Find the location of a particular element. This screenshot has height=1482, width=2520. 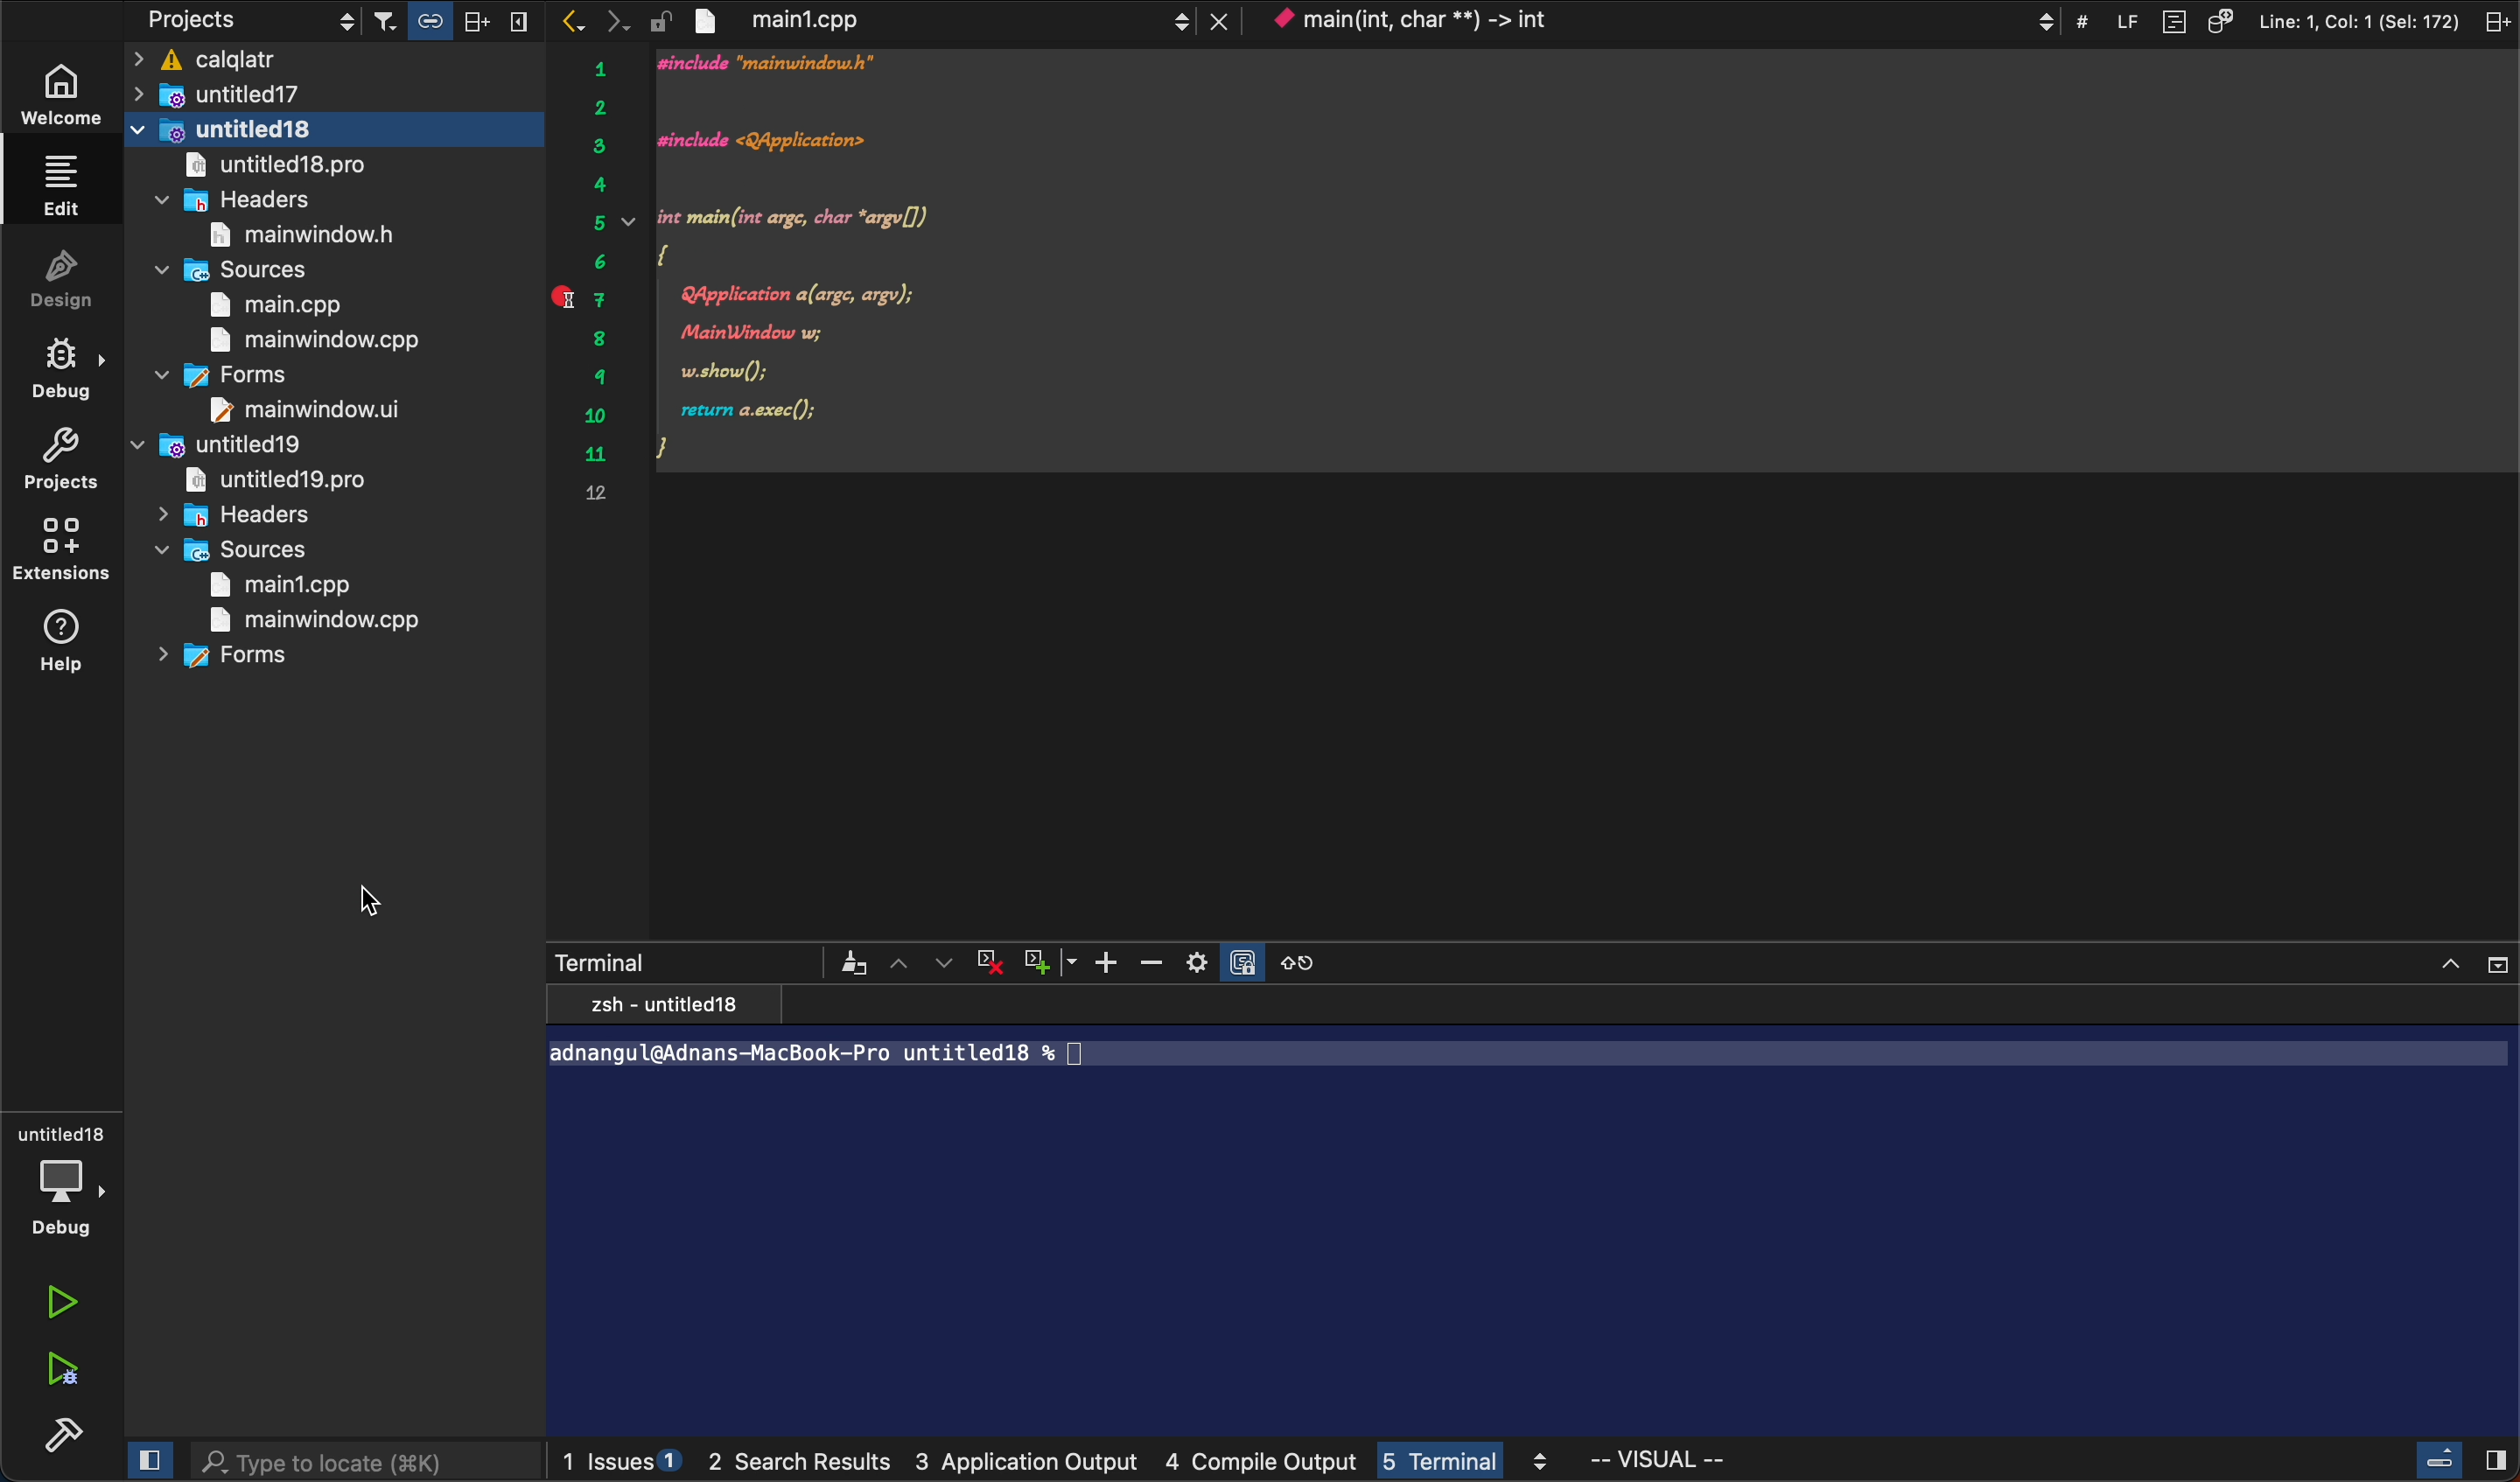

welcome is located at coordinates (67, 90).